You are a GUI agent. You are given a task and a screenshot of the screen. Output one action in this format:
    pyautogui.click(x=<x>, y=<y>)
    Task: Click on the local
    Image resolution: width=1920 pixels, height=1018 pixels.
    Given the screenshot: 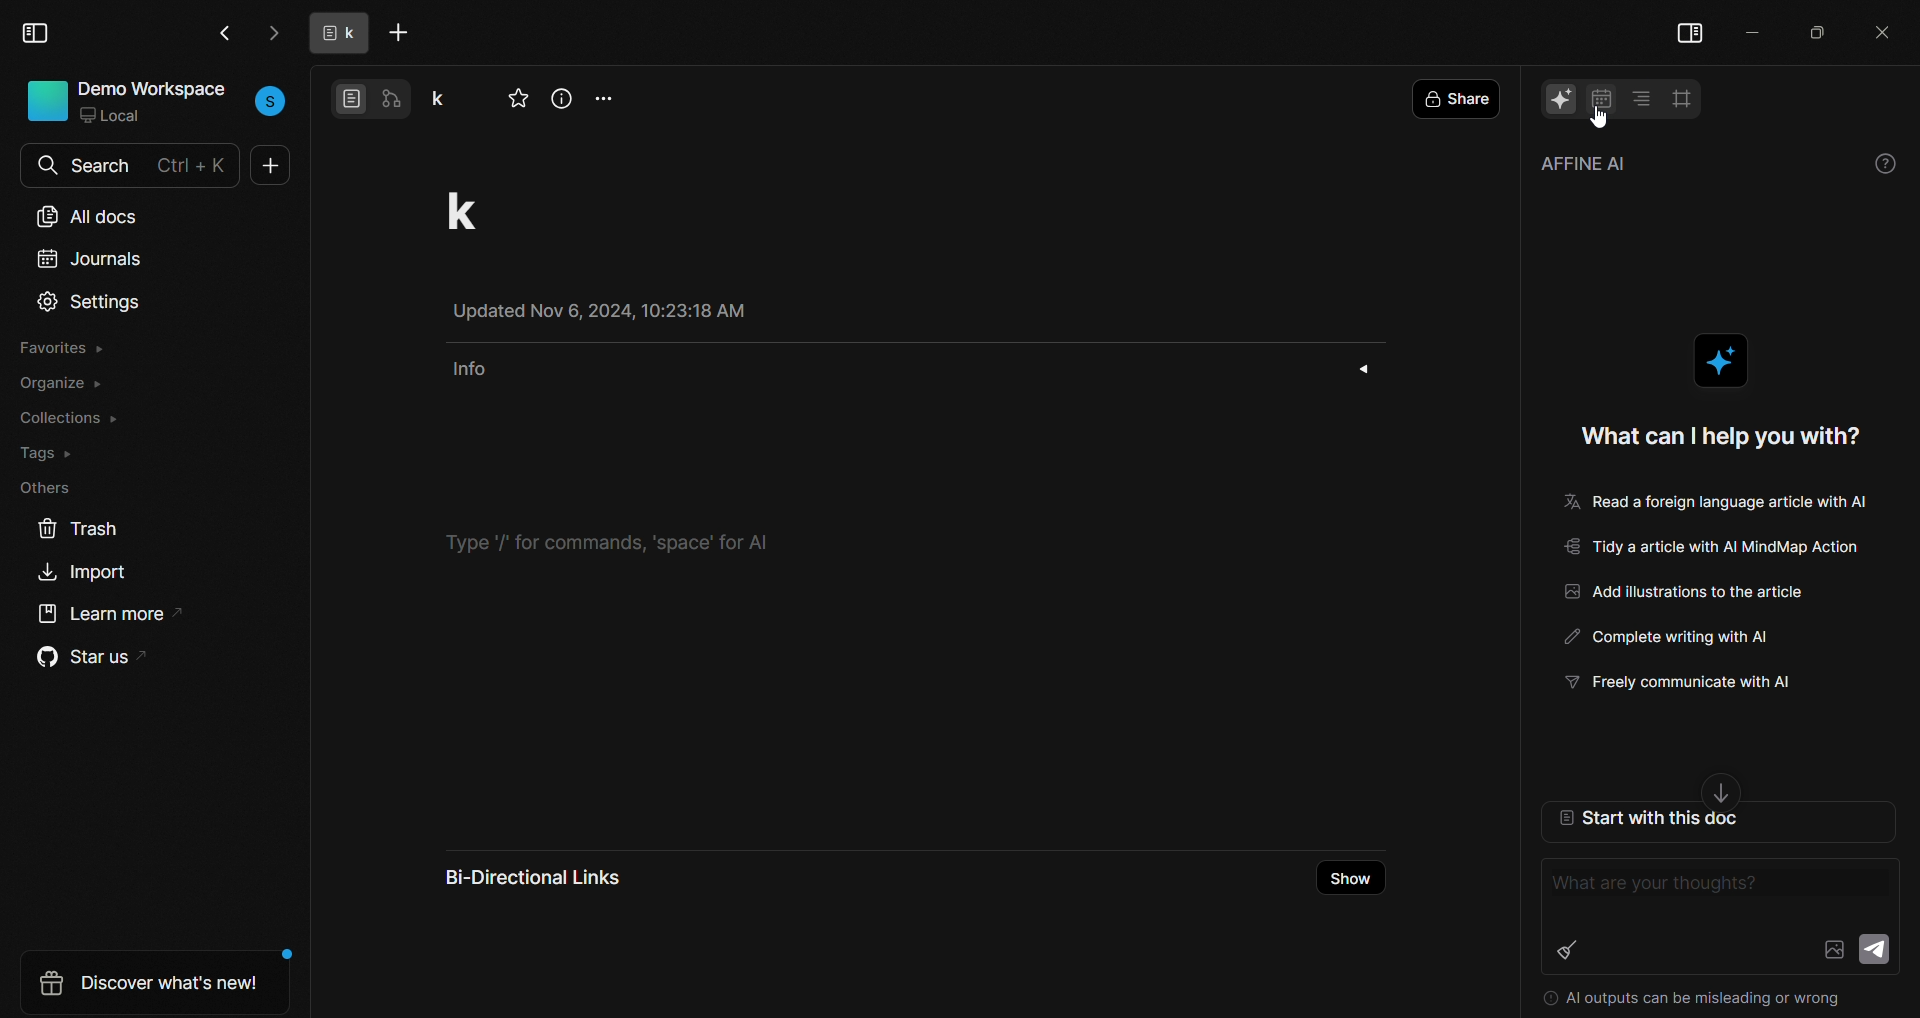 What is the action you would take?
    pyautogui.click(x=119, y=118)
    